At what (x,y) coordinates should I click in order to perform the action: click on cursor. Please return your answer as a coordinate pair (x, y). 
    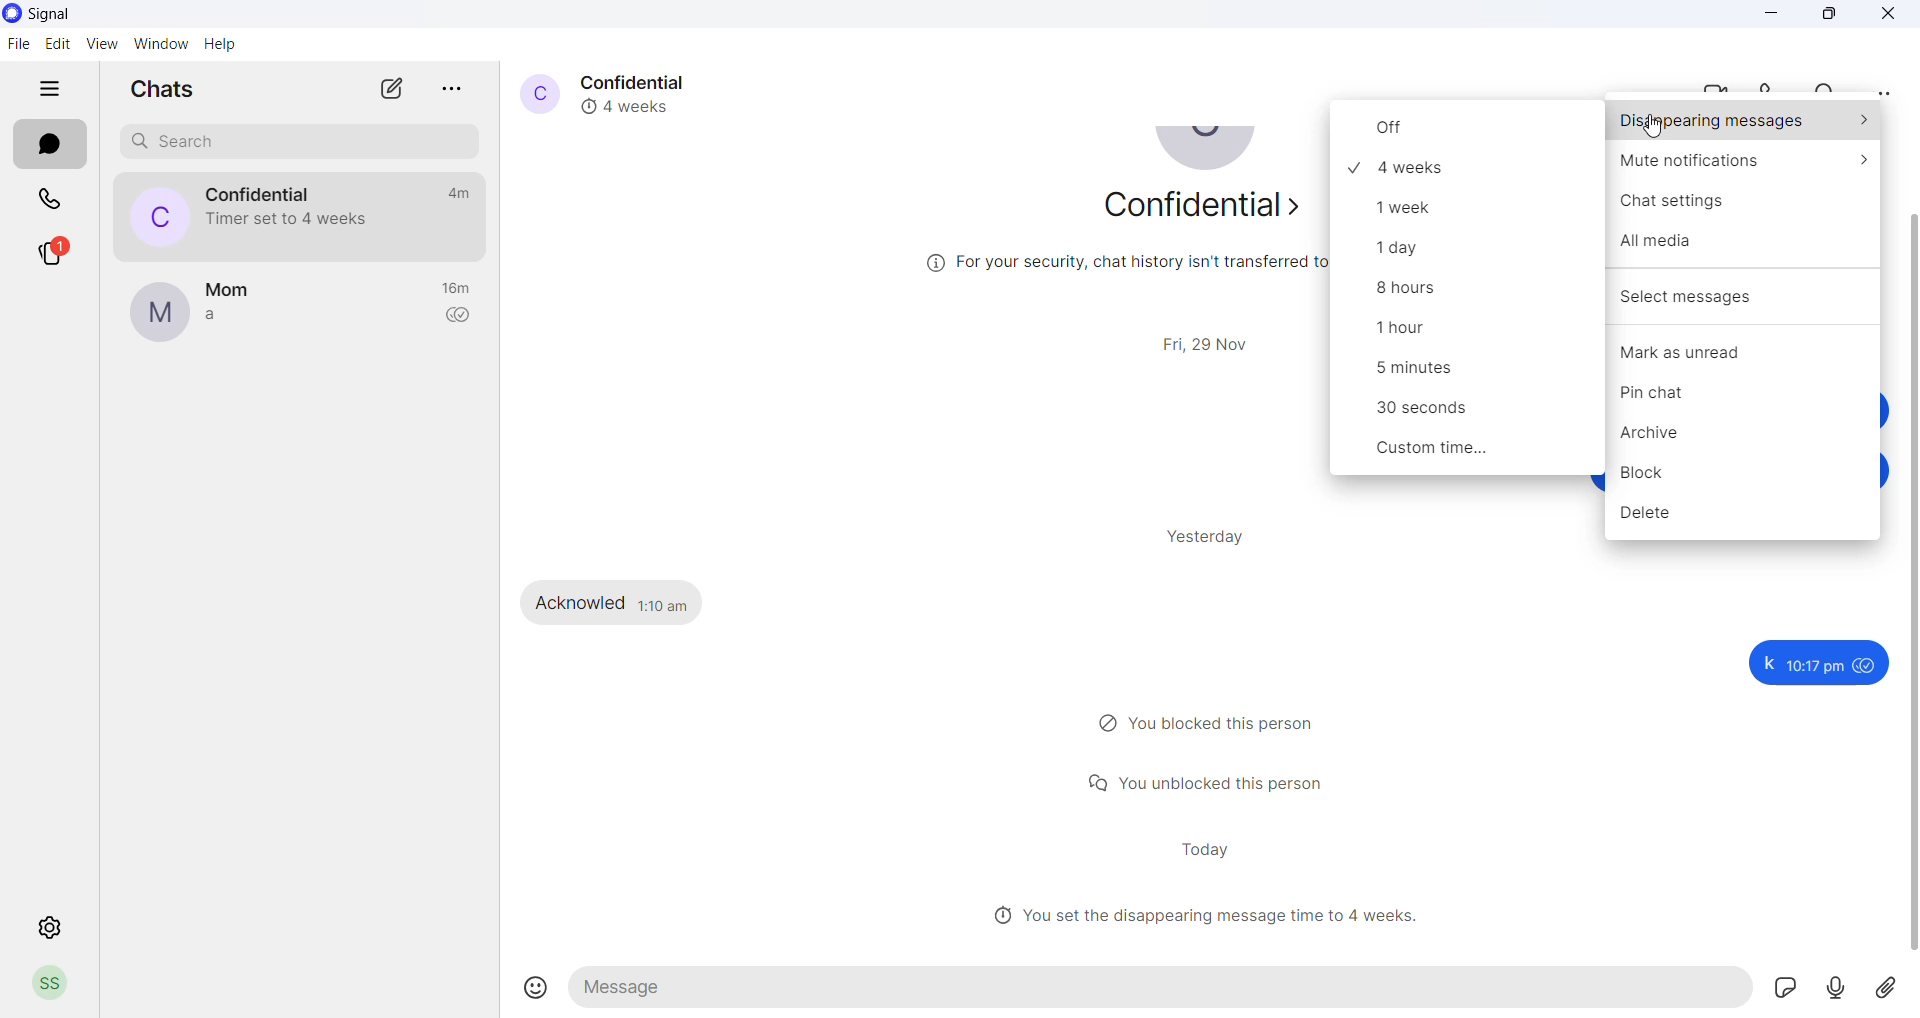
    Looking at the image, I should click on (1651, 131).